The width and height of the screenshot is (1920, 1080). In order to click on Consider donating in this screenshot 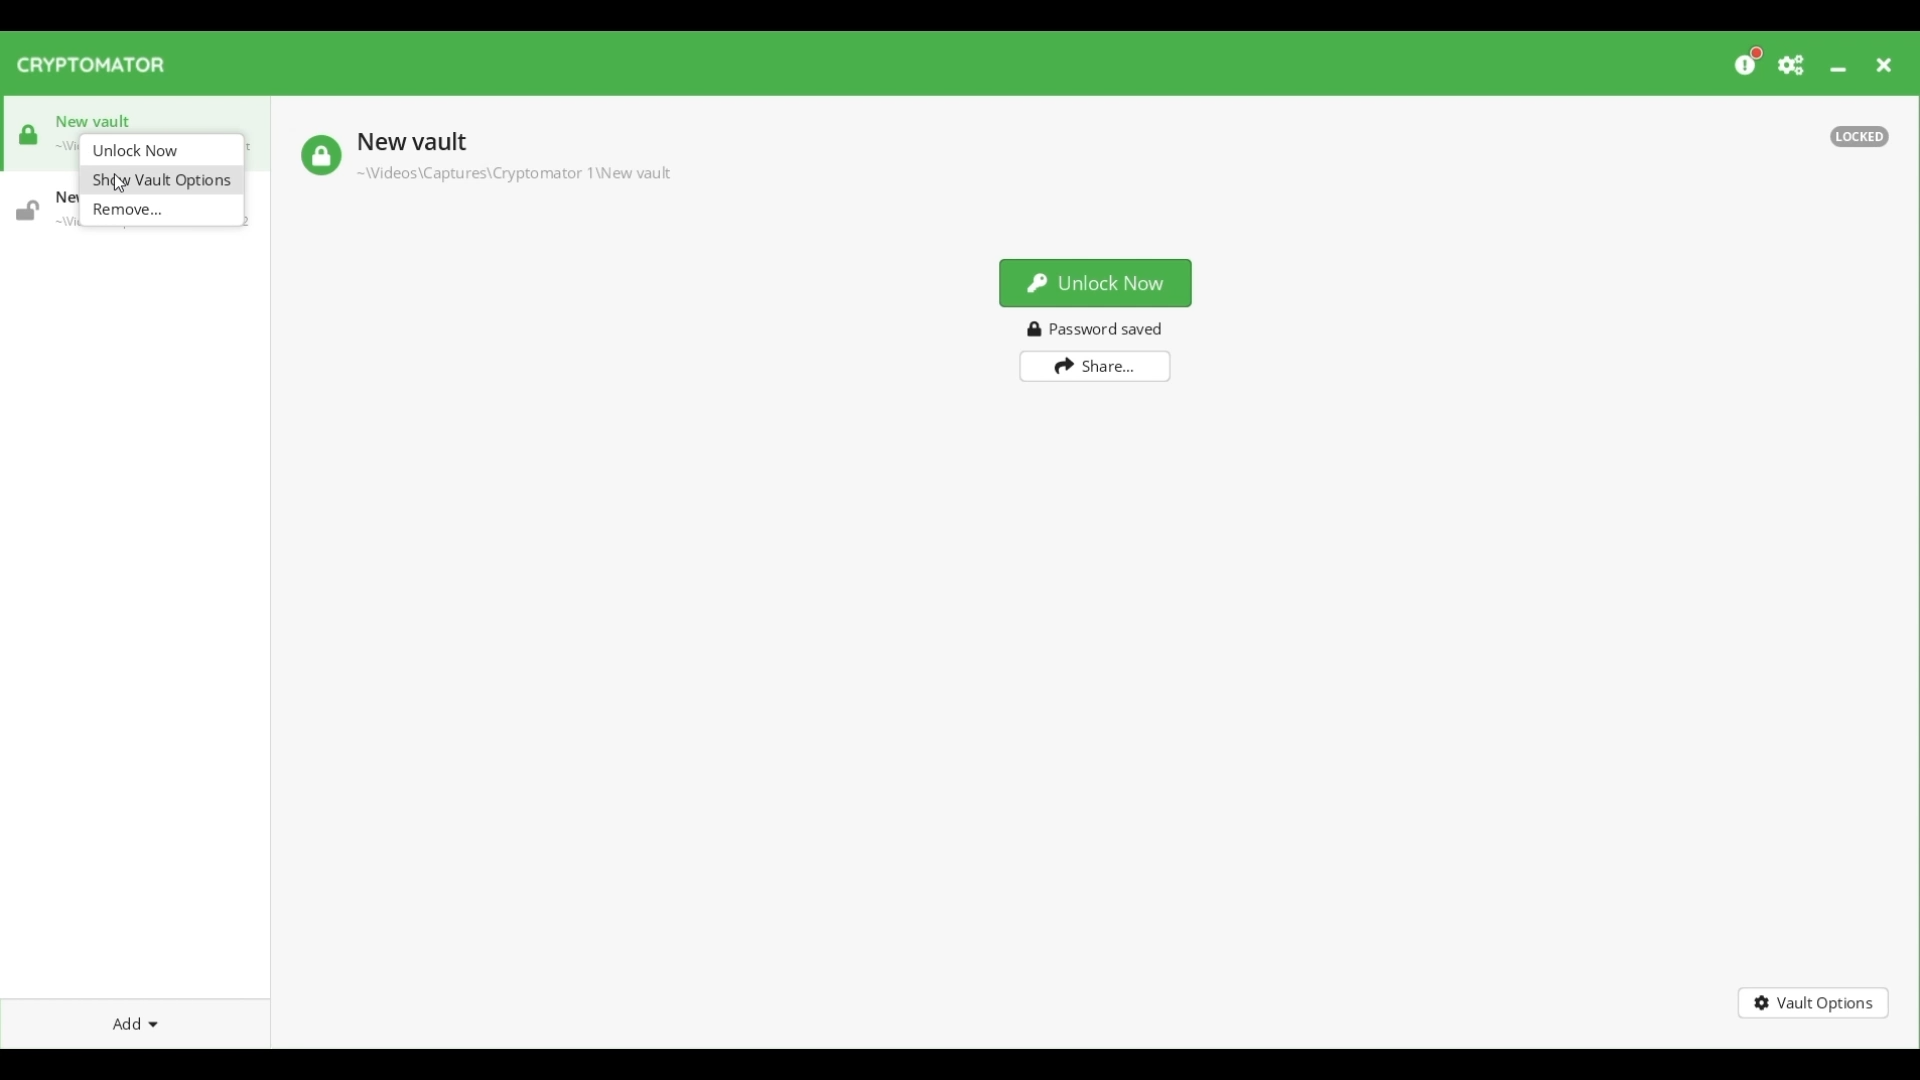, I will do `click(1750, 60)`.